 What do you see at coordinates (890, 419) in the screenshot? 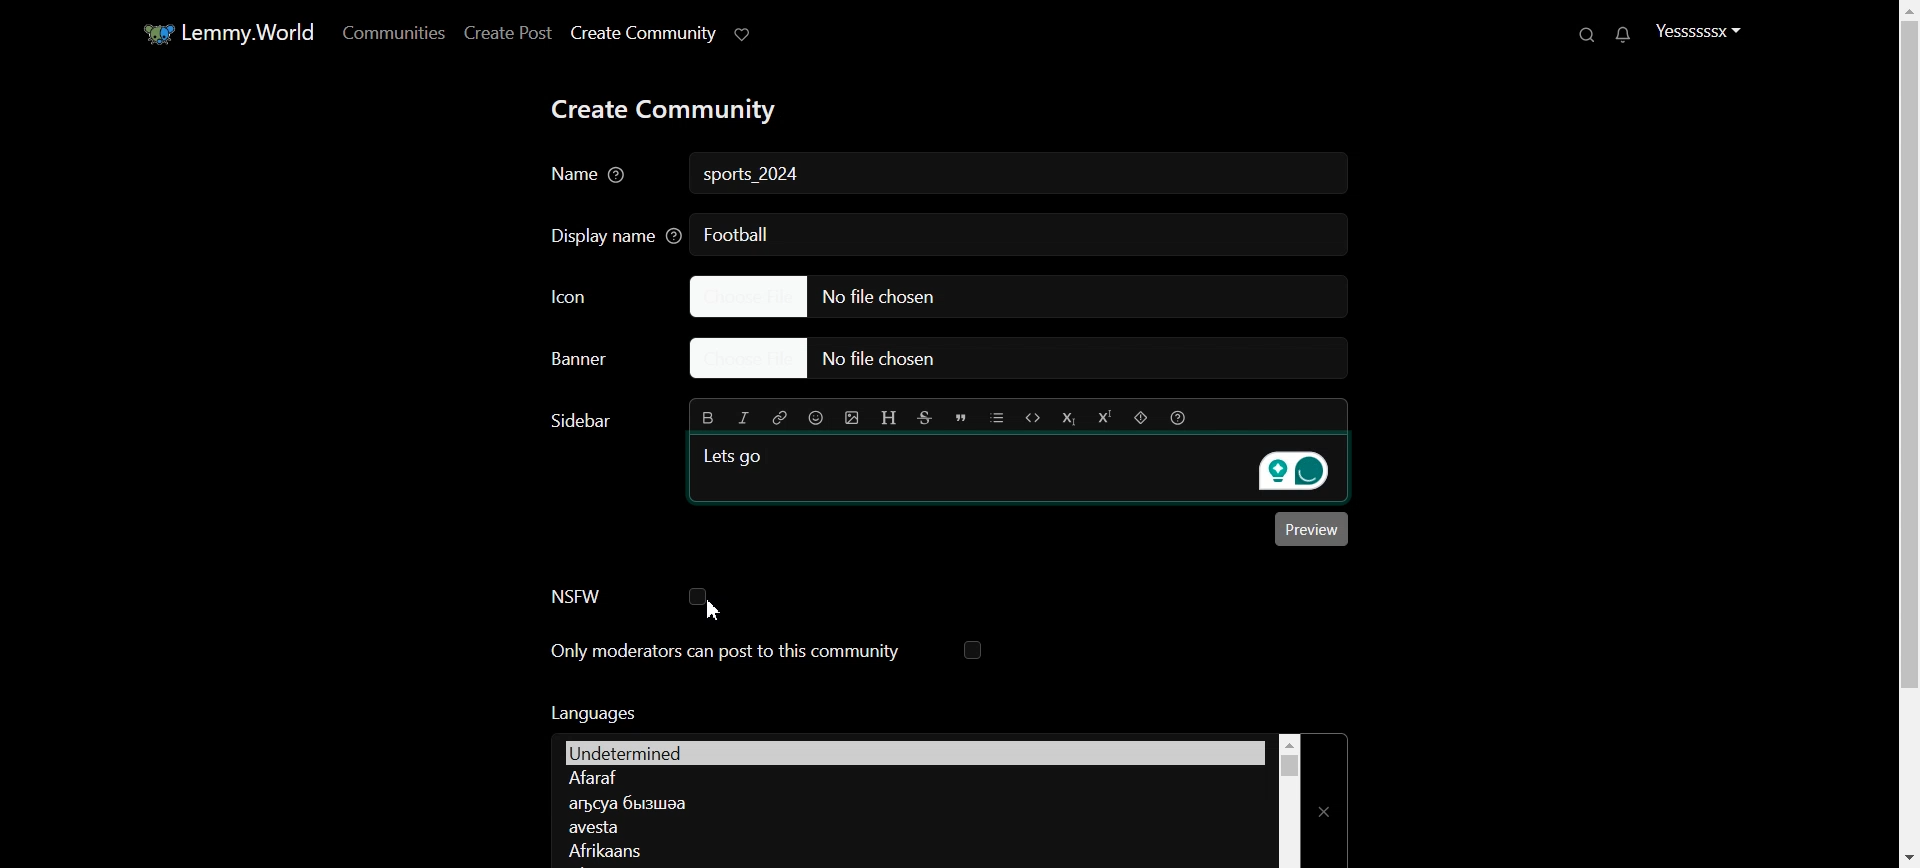
I see `Header` at bounding box center [890, 419].